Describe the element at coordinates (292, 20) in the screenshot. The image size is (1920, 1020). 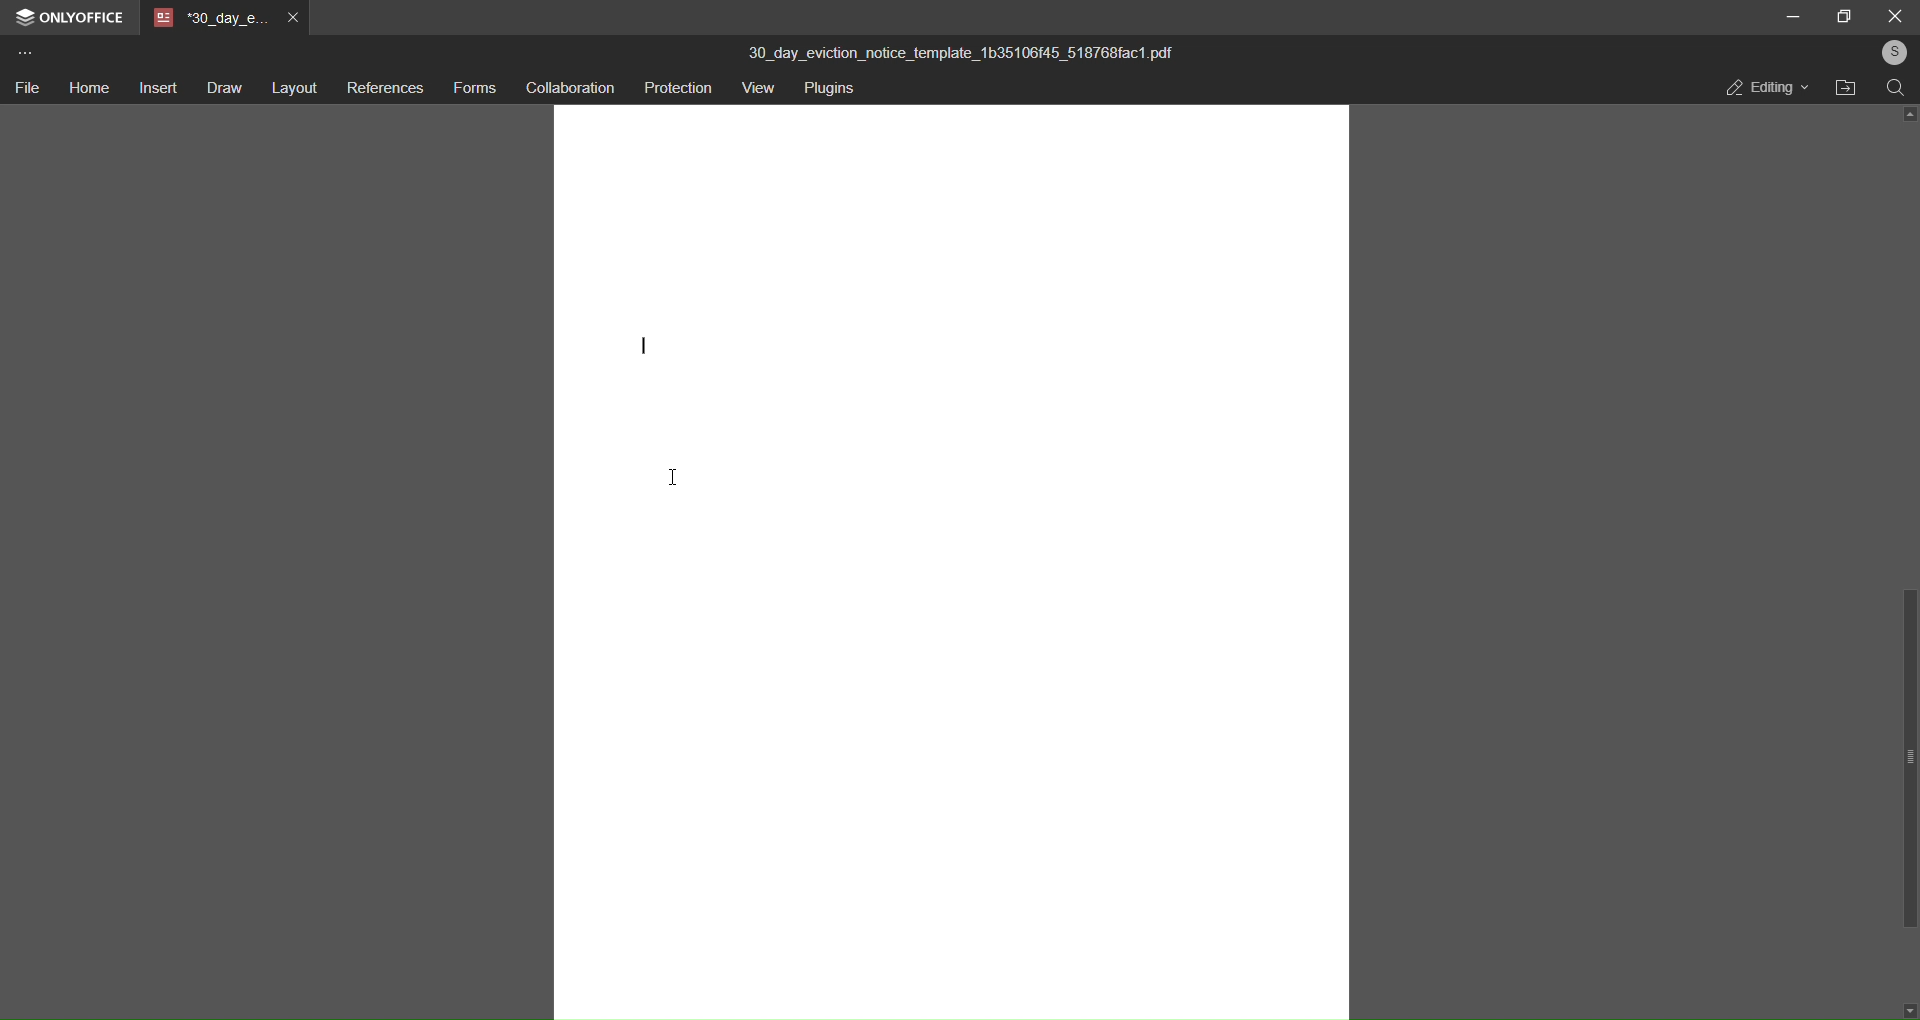
I see `close tab` at that location.